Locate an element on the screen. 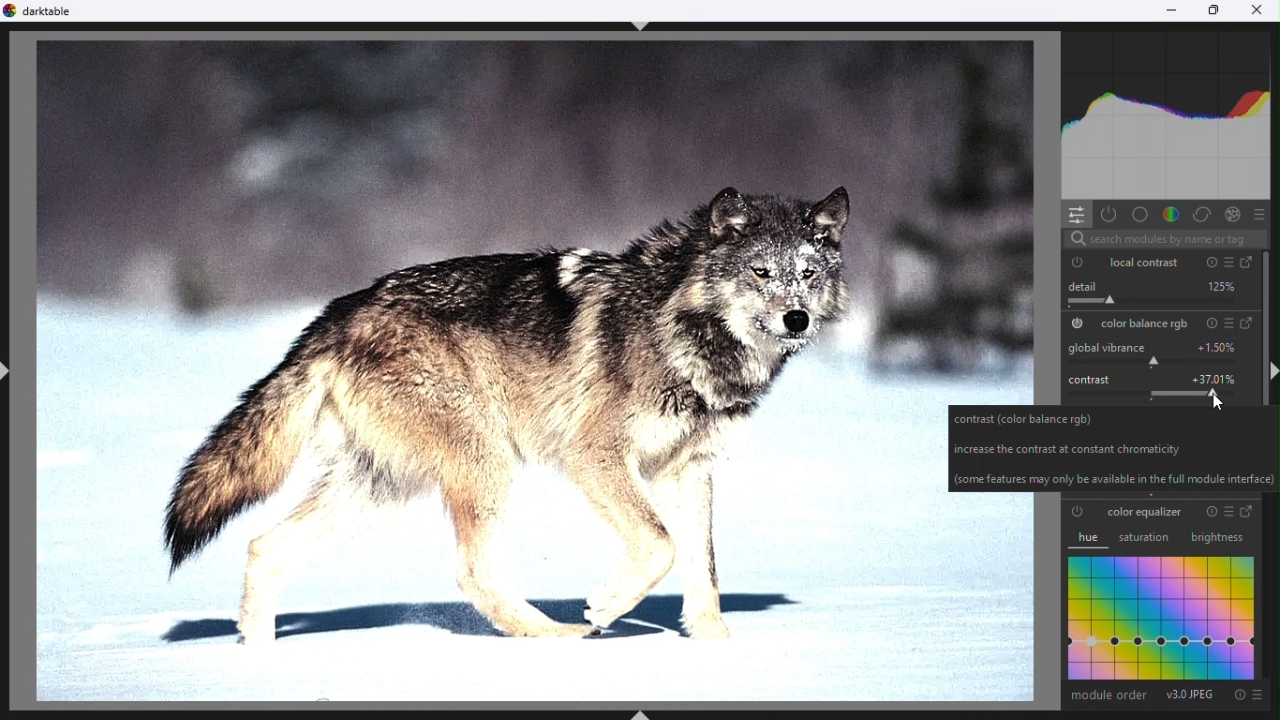  quick access is located at coordinates (1072, 214).